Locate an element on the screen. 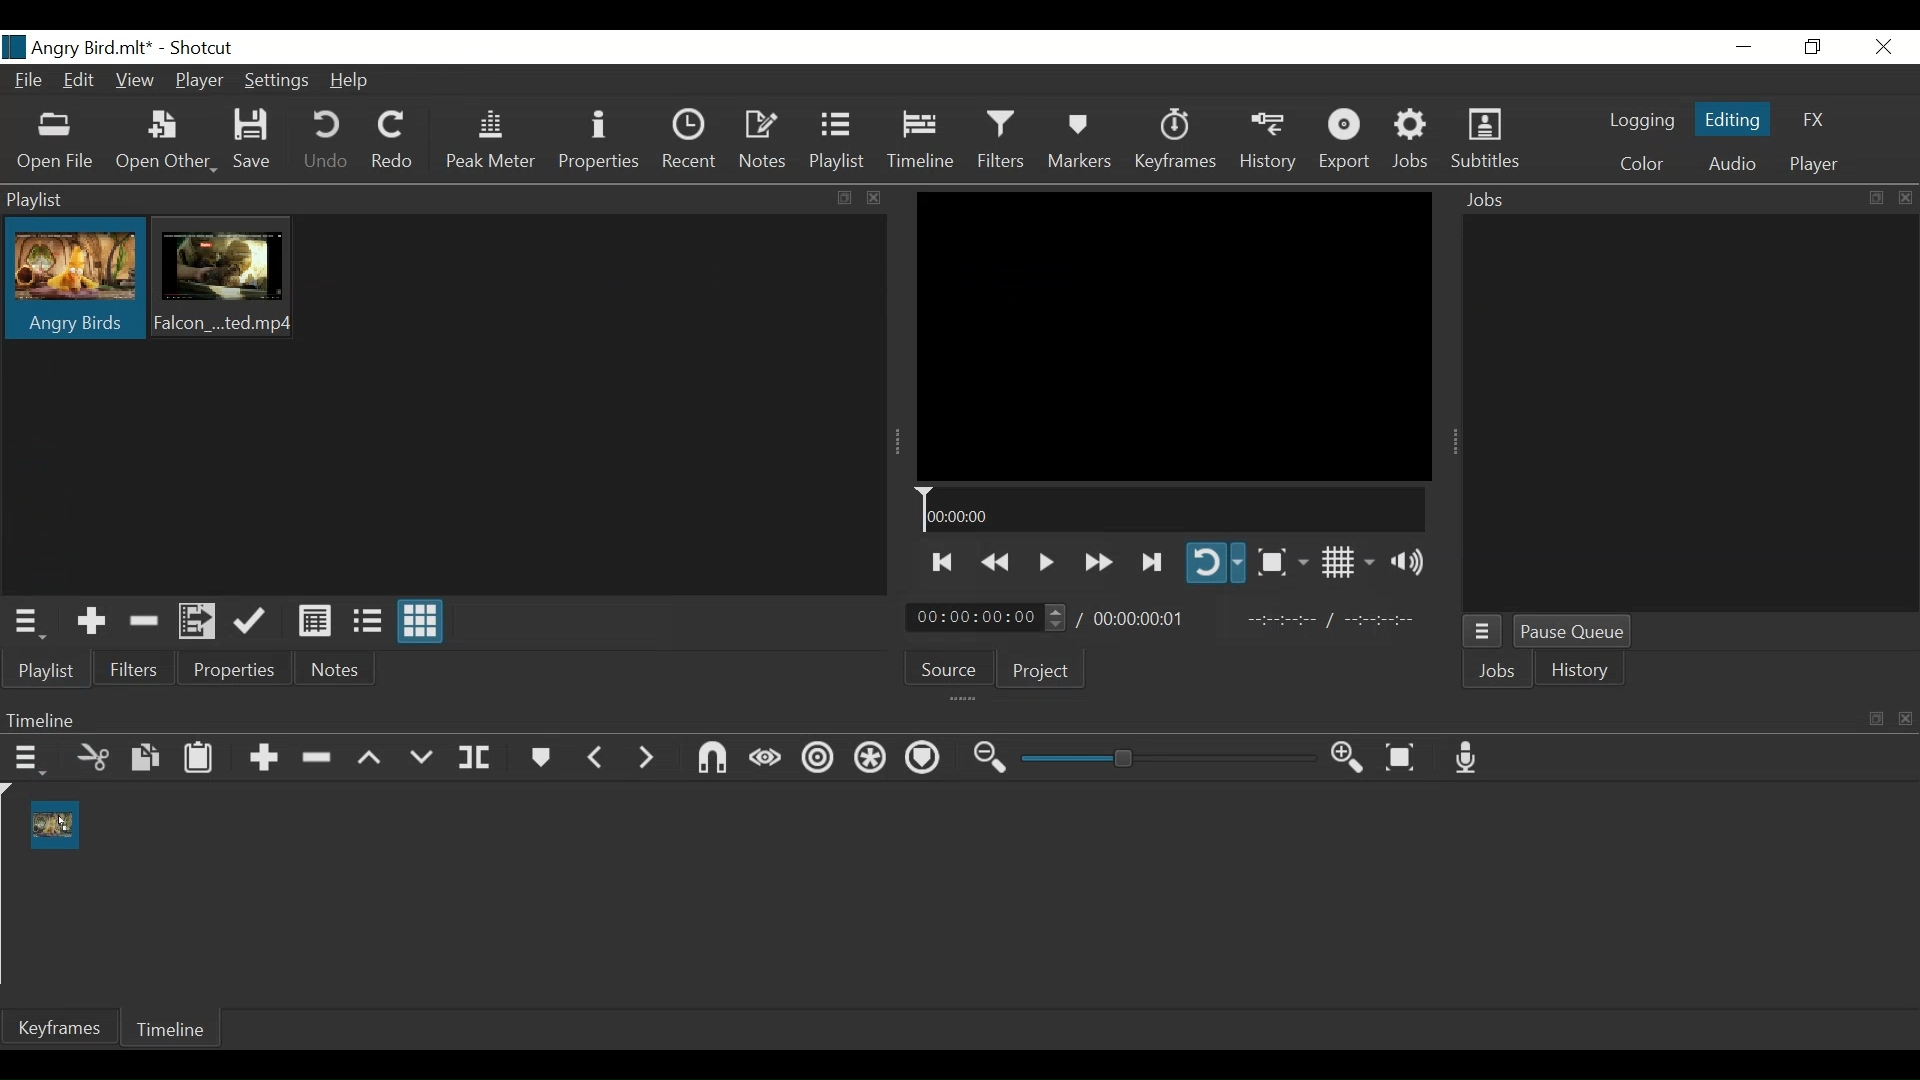 The width and height of the screenshot is (1920, 1080). Current position is located at coordinates (989, 618).